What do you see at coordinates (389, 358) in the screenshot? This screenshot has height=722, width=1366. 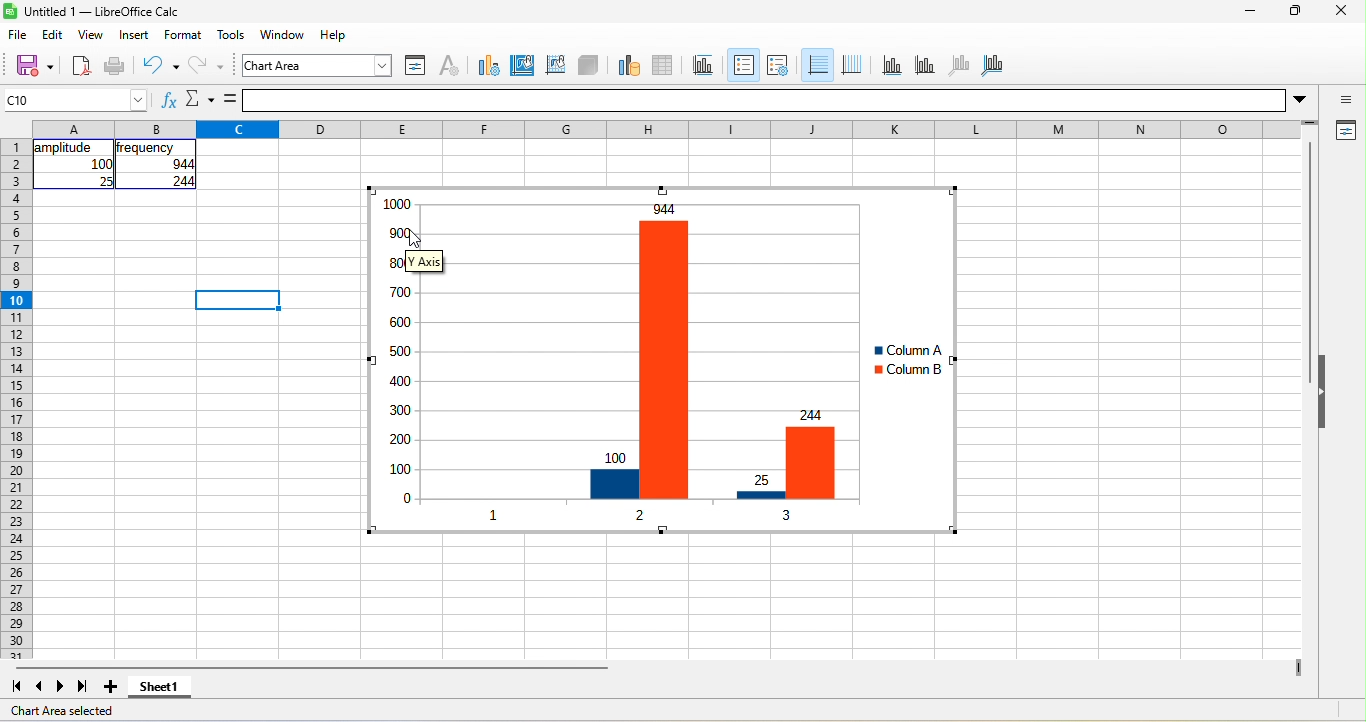 I see `data labels added` at bounding box center [389, 358].